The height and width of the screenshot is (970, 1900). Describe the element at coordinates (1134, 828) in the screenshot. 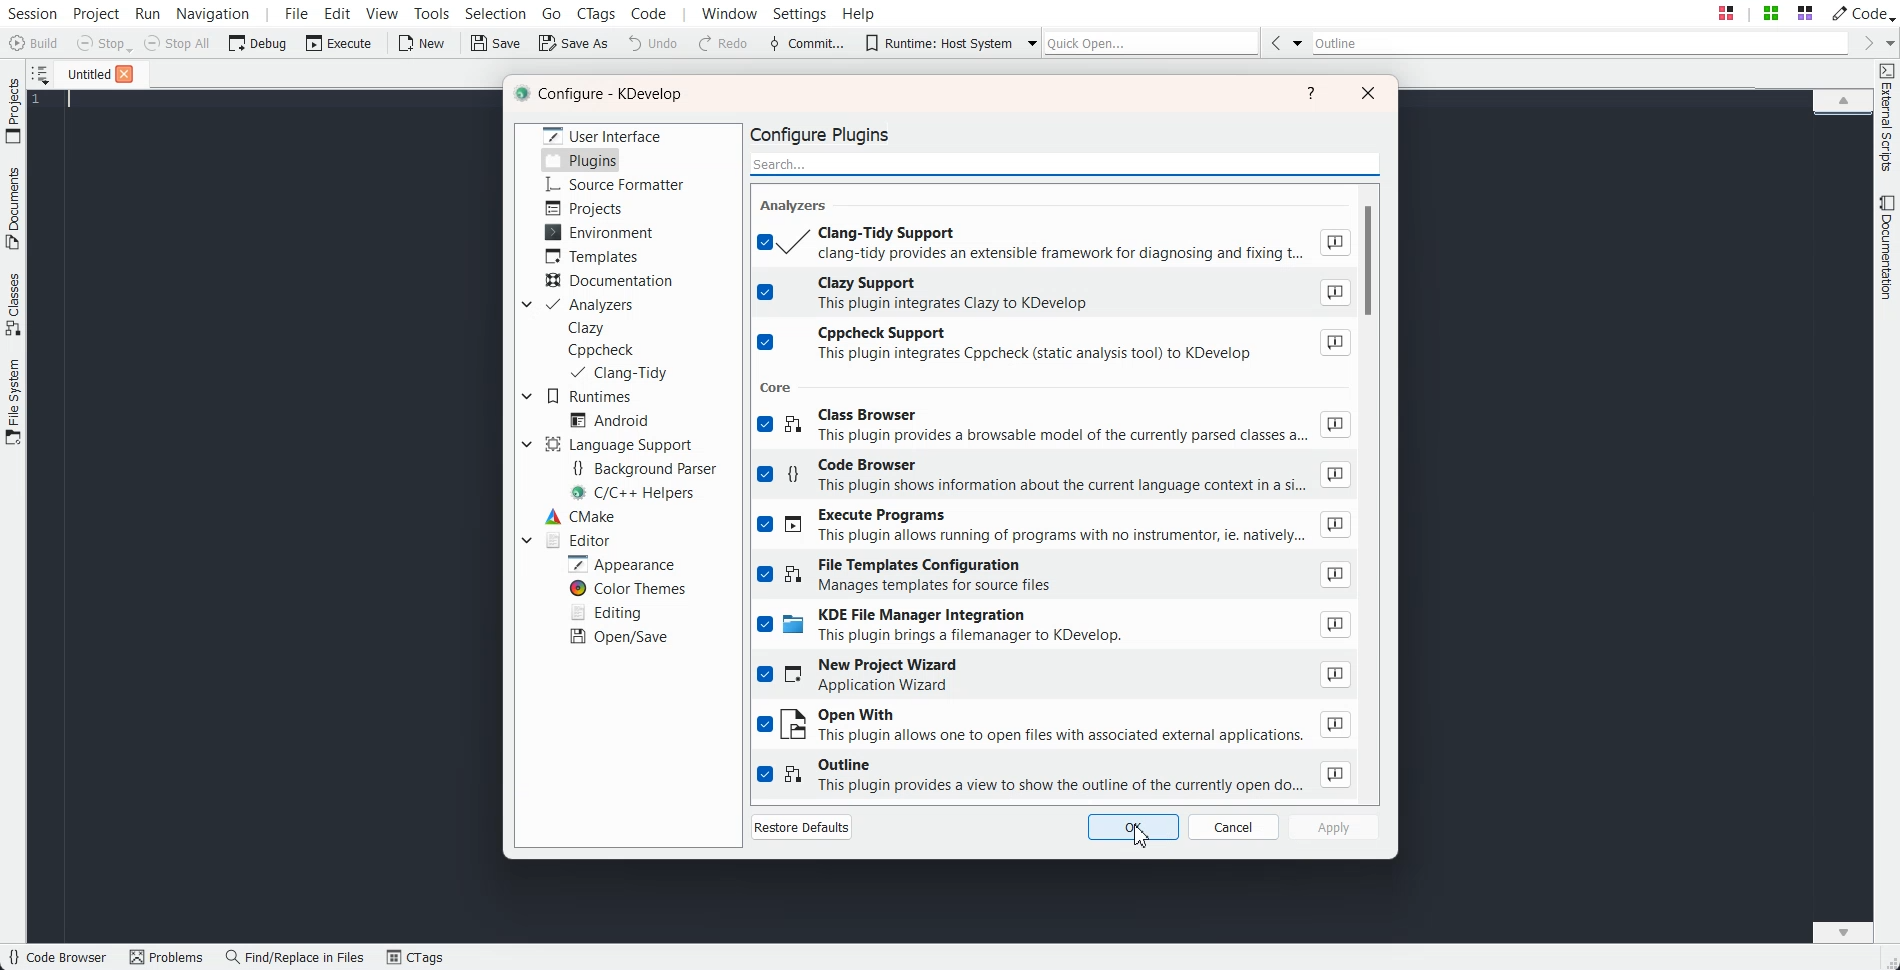

I see `OK` at that location.